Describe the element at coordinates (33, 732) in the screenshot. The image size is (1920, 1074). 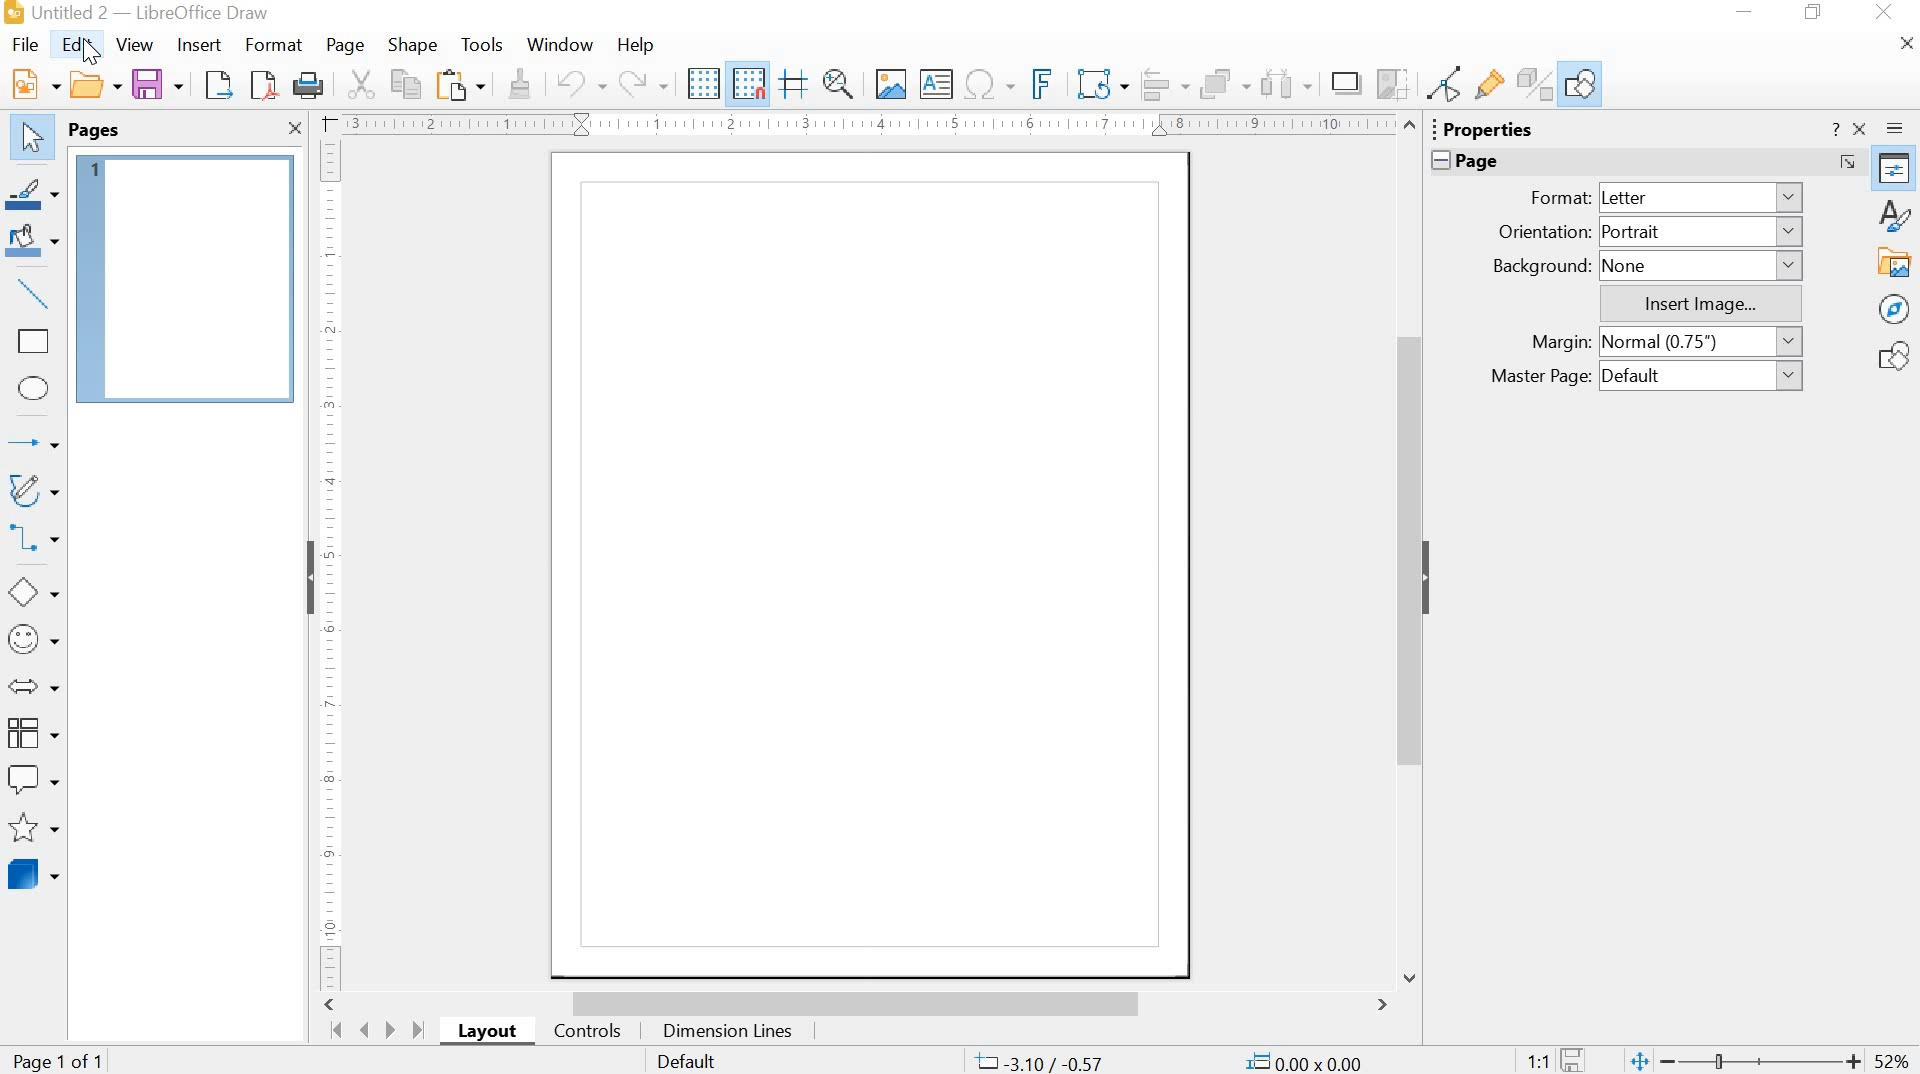
I see `Flowchart (double click for multi-selection)` at that location.